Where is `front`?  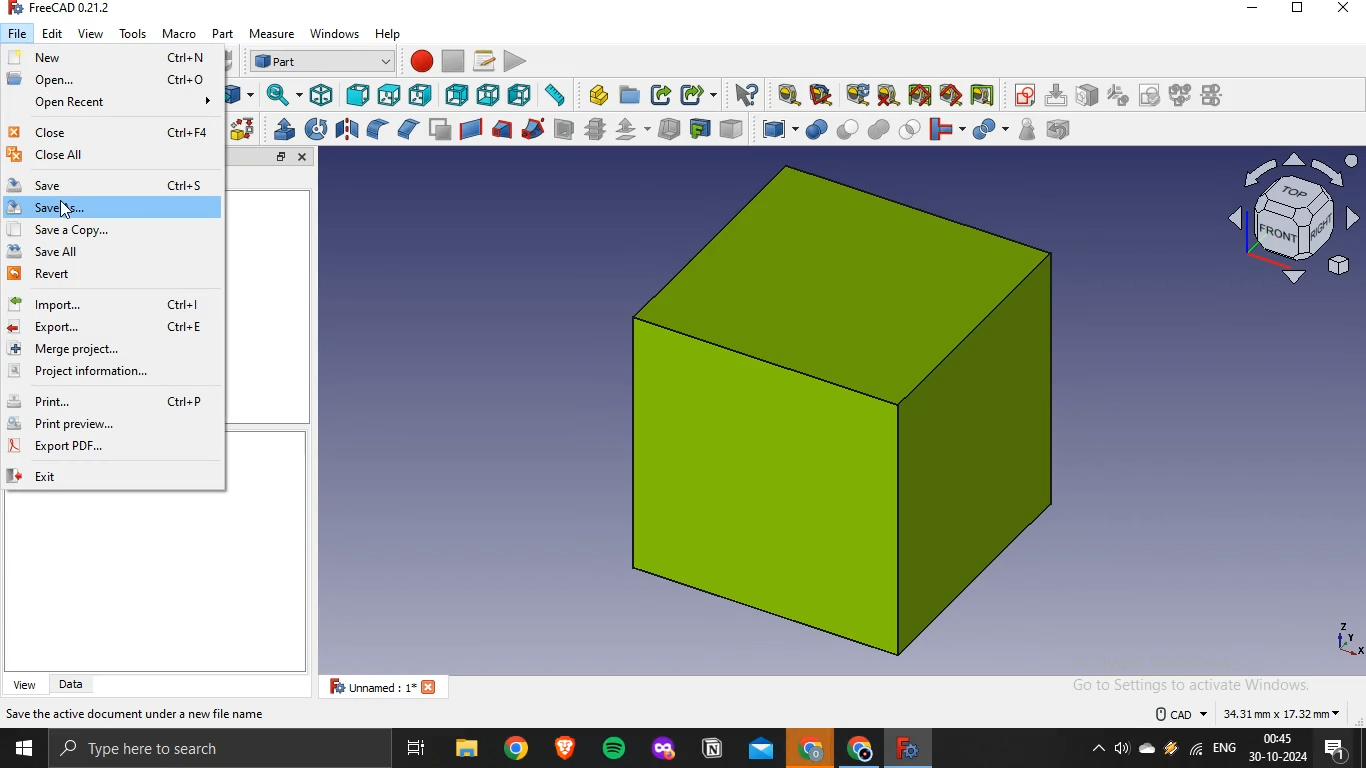 front is located at coordinates (356, 94).